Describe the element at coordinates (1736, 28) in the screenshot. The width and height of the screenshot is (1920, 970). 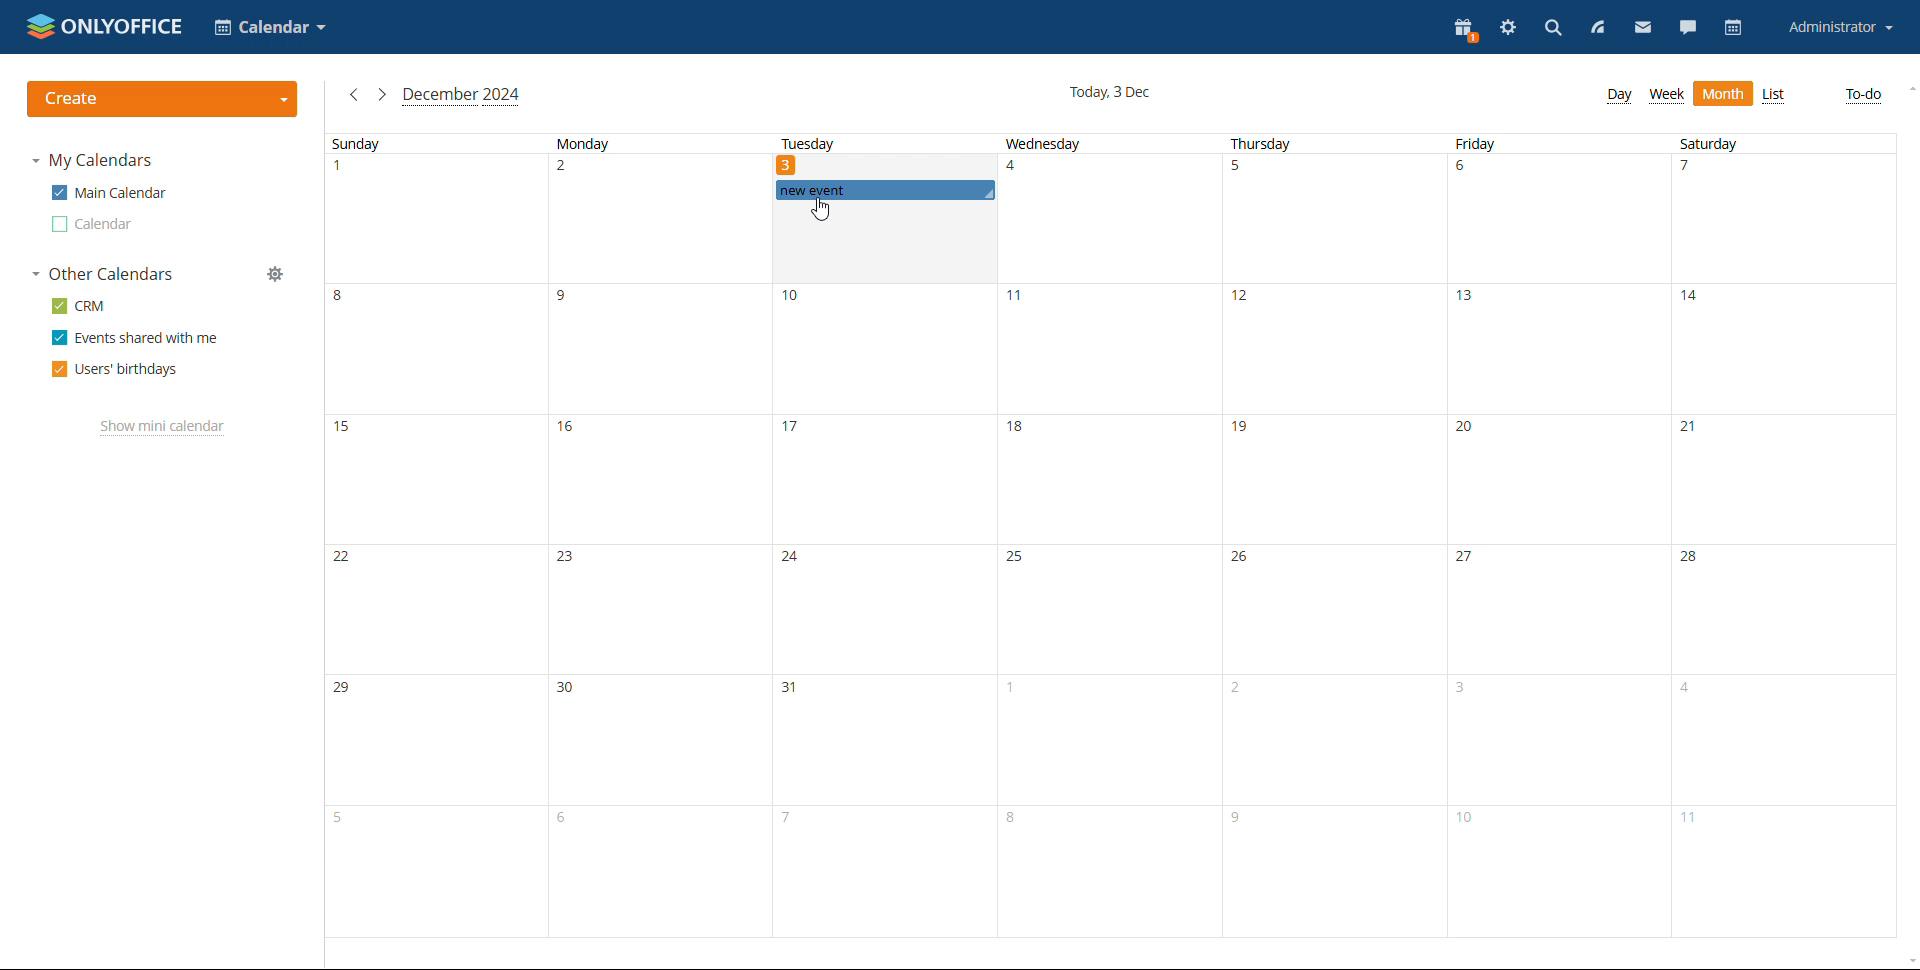
I see `calendar` at that location.